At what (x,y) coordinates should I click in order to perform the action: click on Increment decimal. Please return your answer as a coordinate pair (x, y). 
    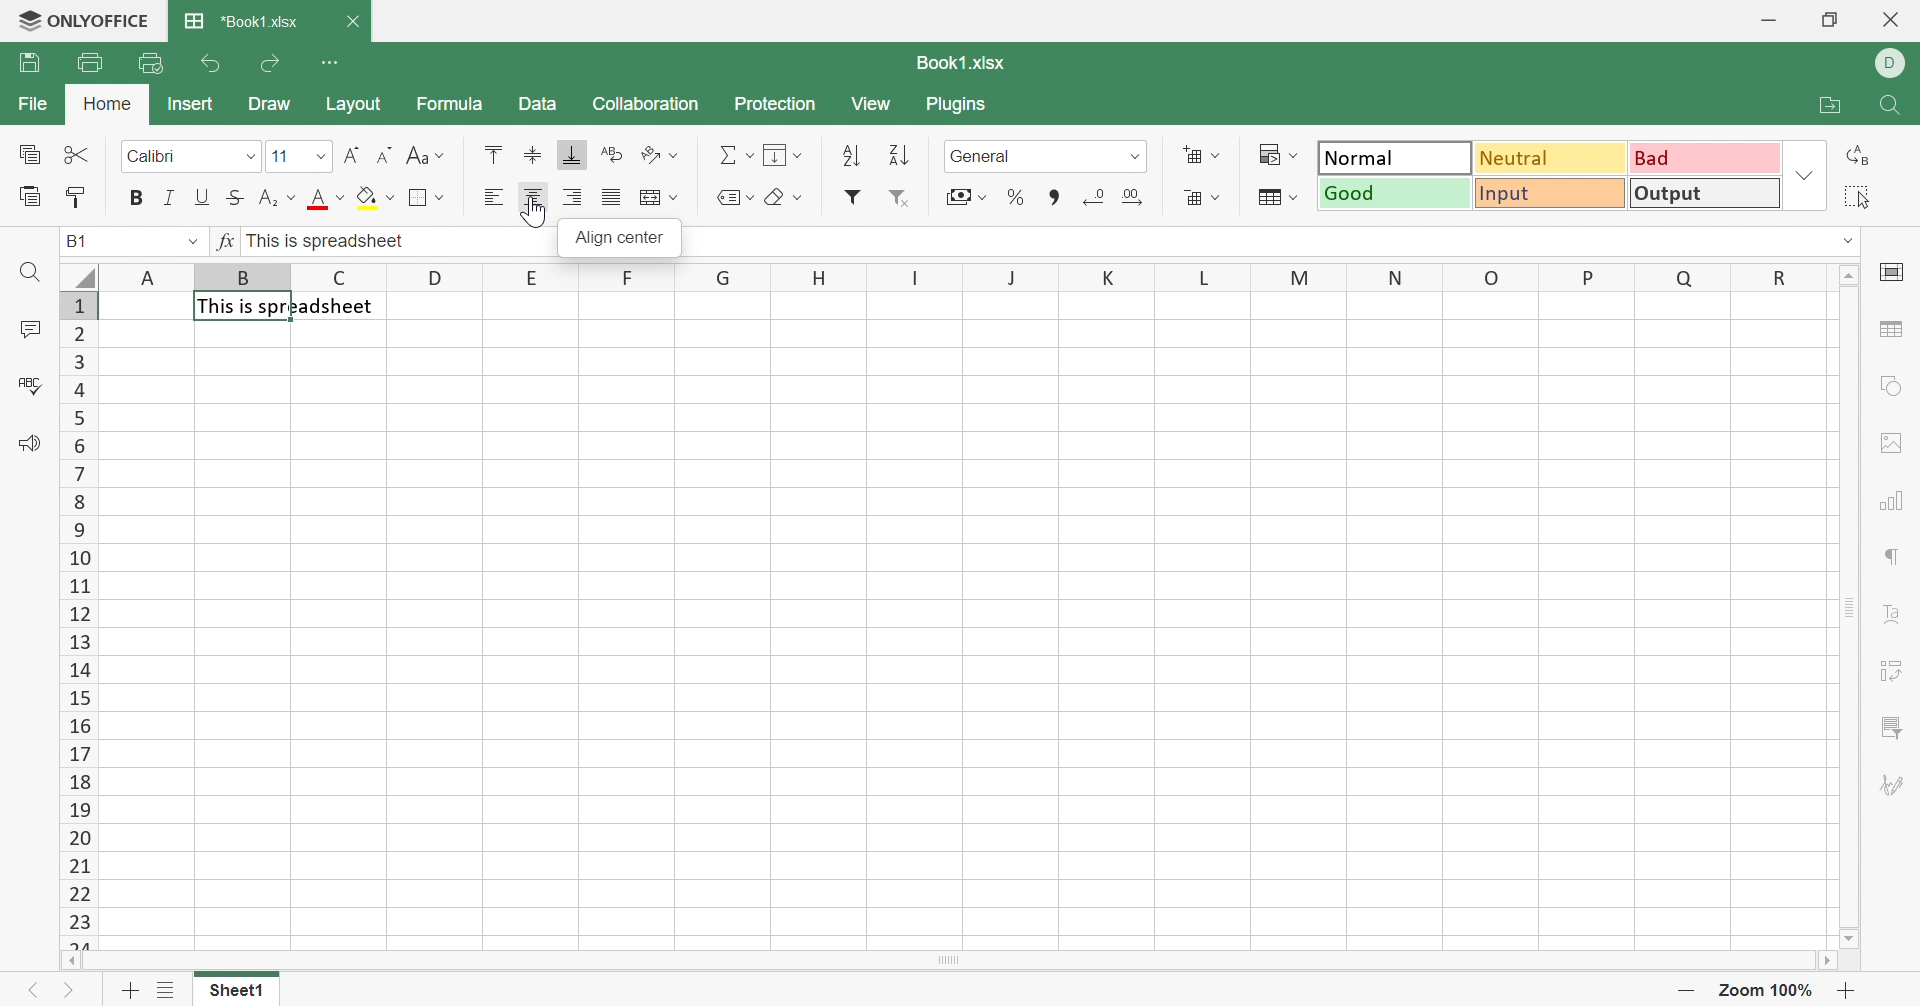
    Looking at the image, I should click on (1133, 195).